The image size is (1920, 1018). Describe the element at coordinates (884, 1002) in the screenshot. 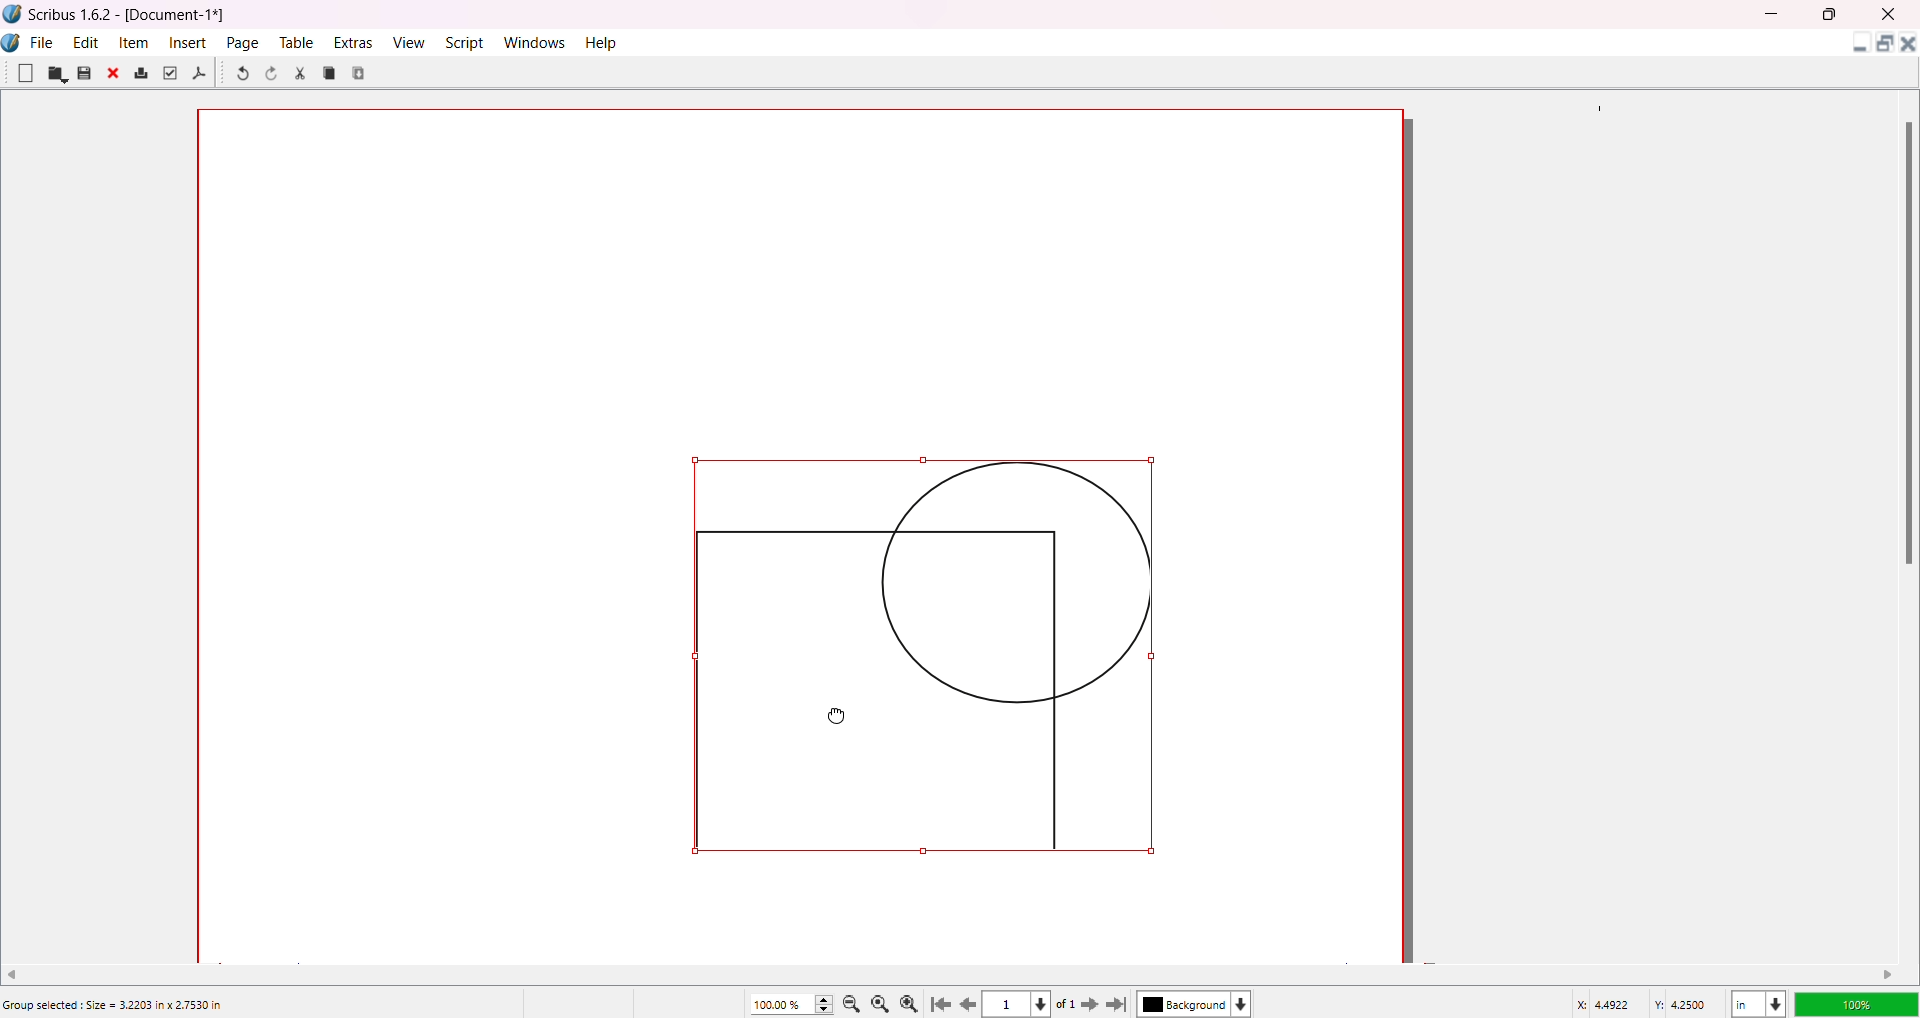

I see `Zoom to 100` at that location.